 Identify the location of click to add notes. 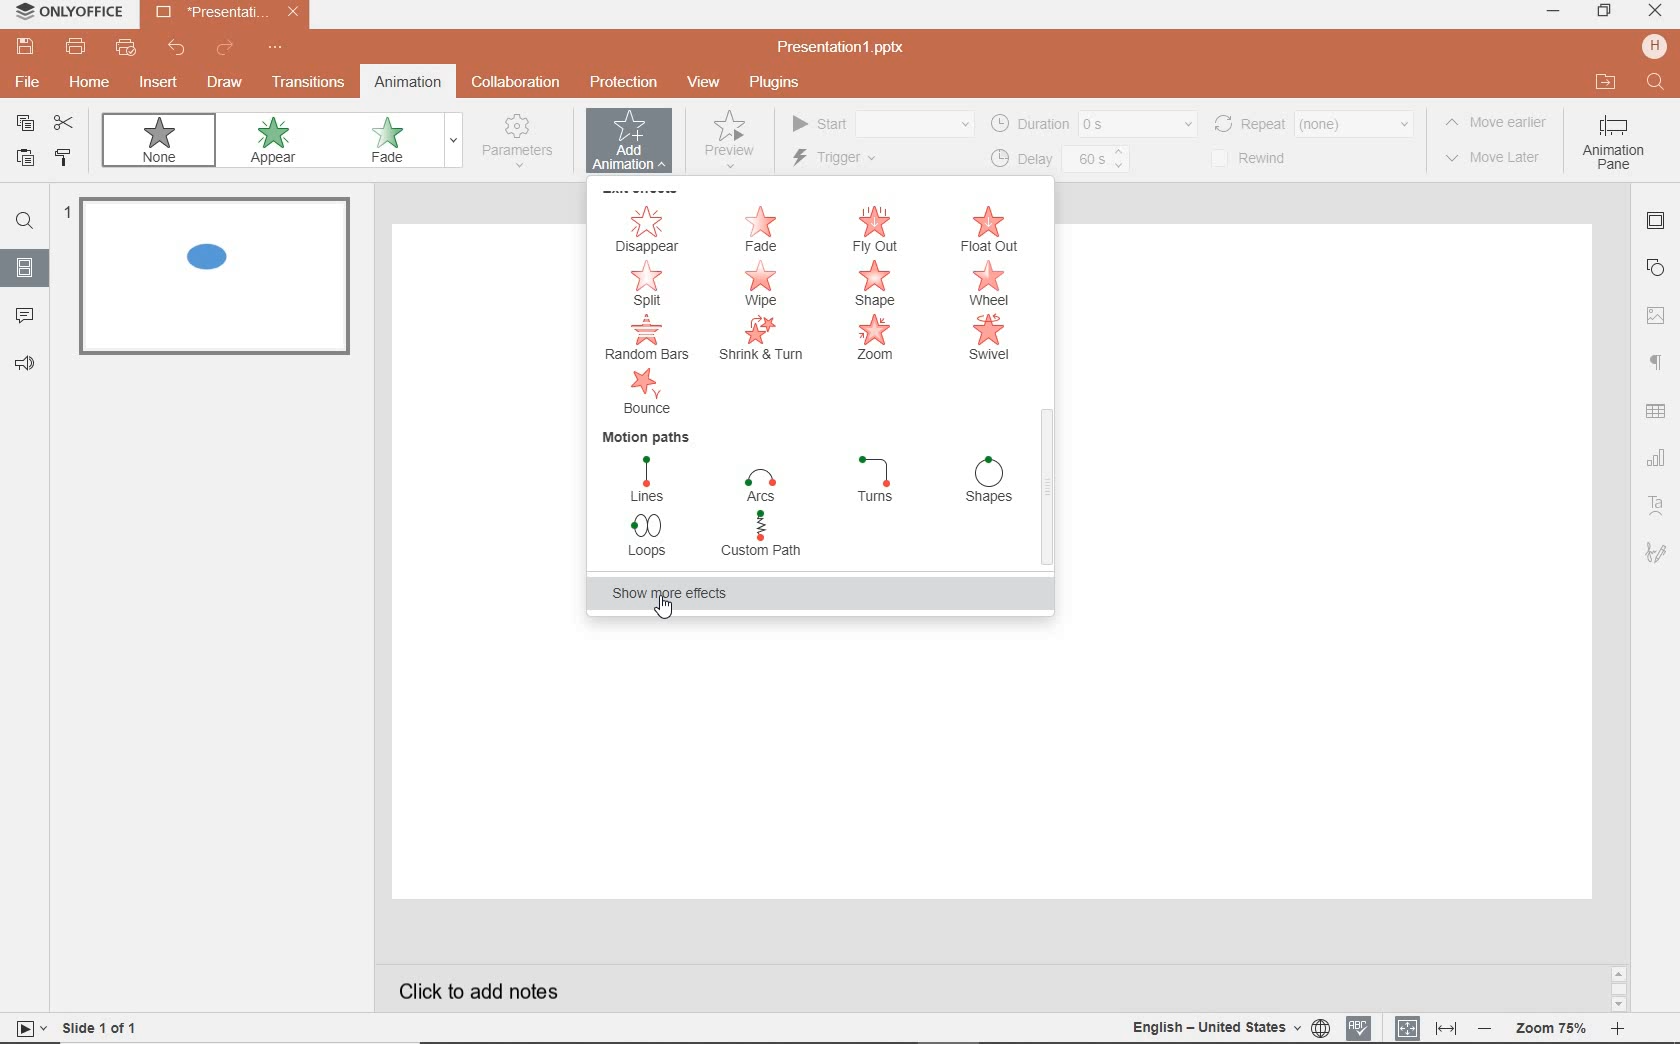
(484, 985).